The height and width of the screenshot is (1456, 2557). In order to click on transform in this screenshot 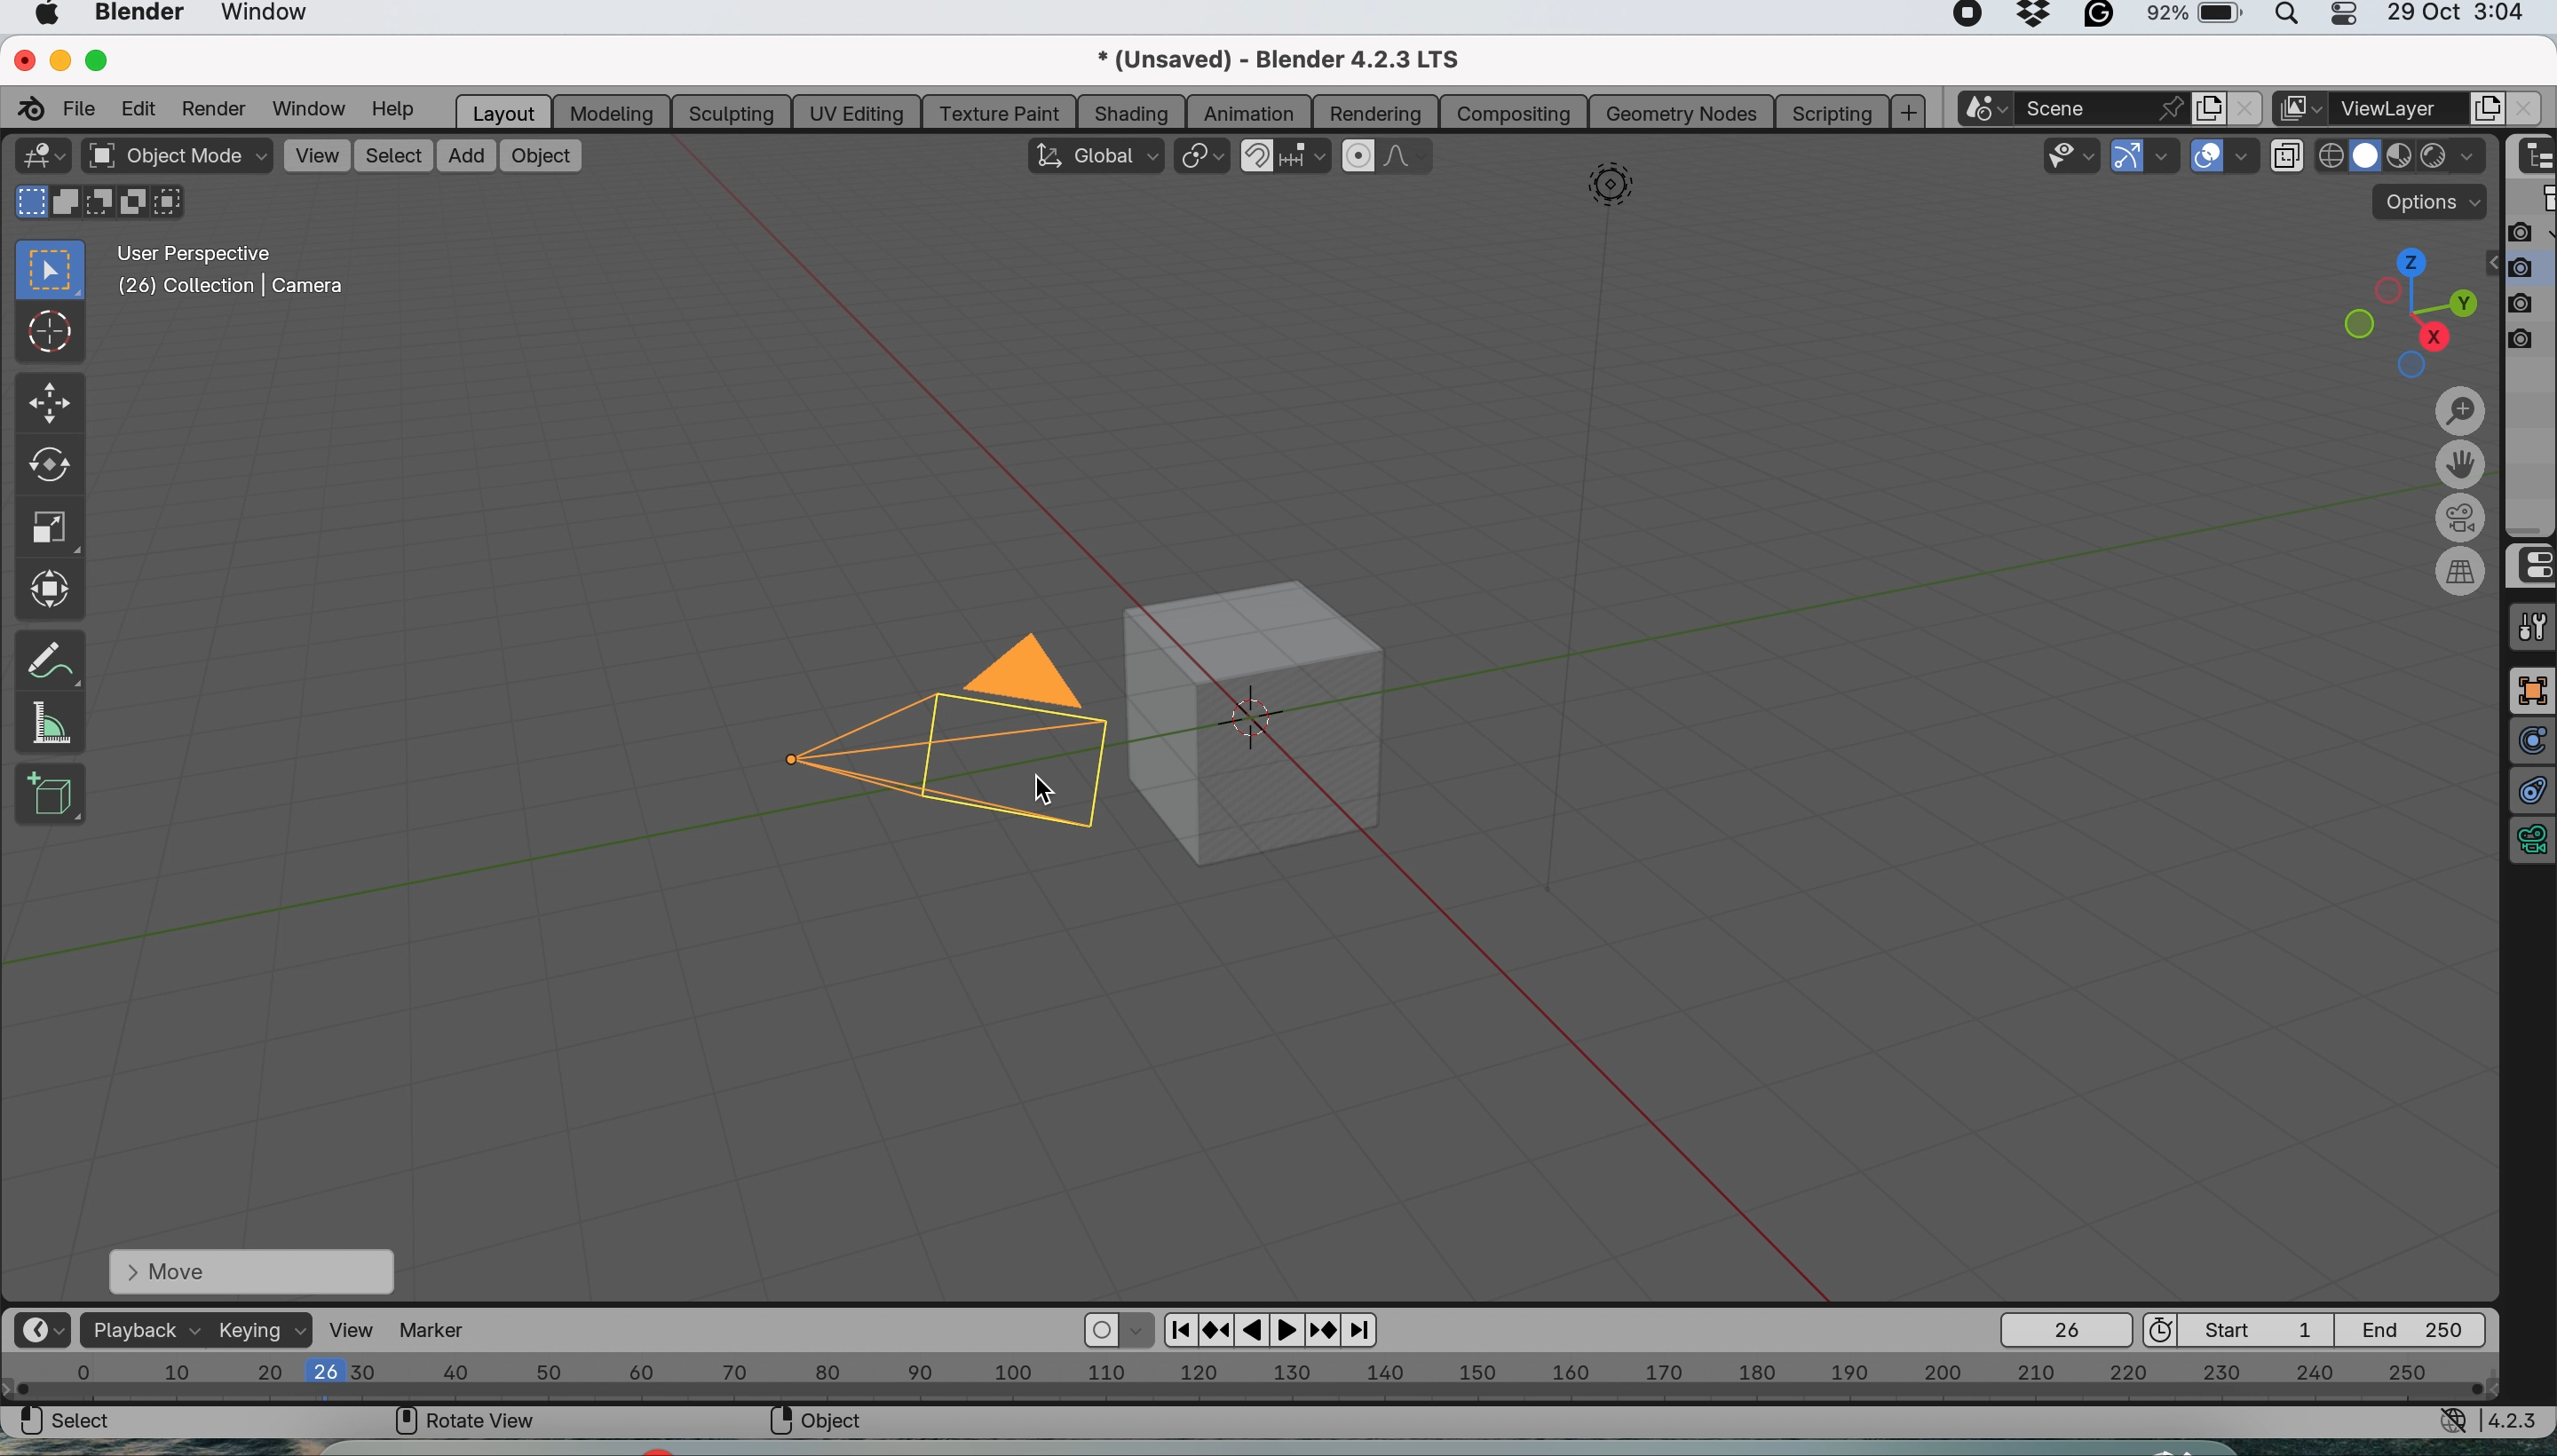, I will do `click(54, 588)`.